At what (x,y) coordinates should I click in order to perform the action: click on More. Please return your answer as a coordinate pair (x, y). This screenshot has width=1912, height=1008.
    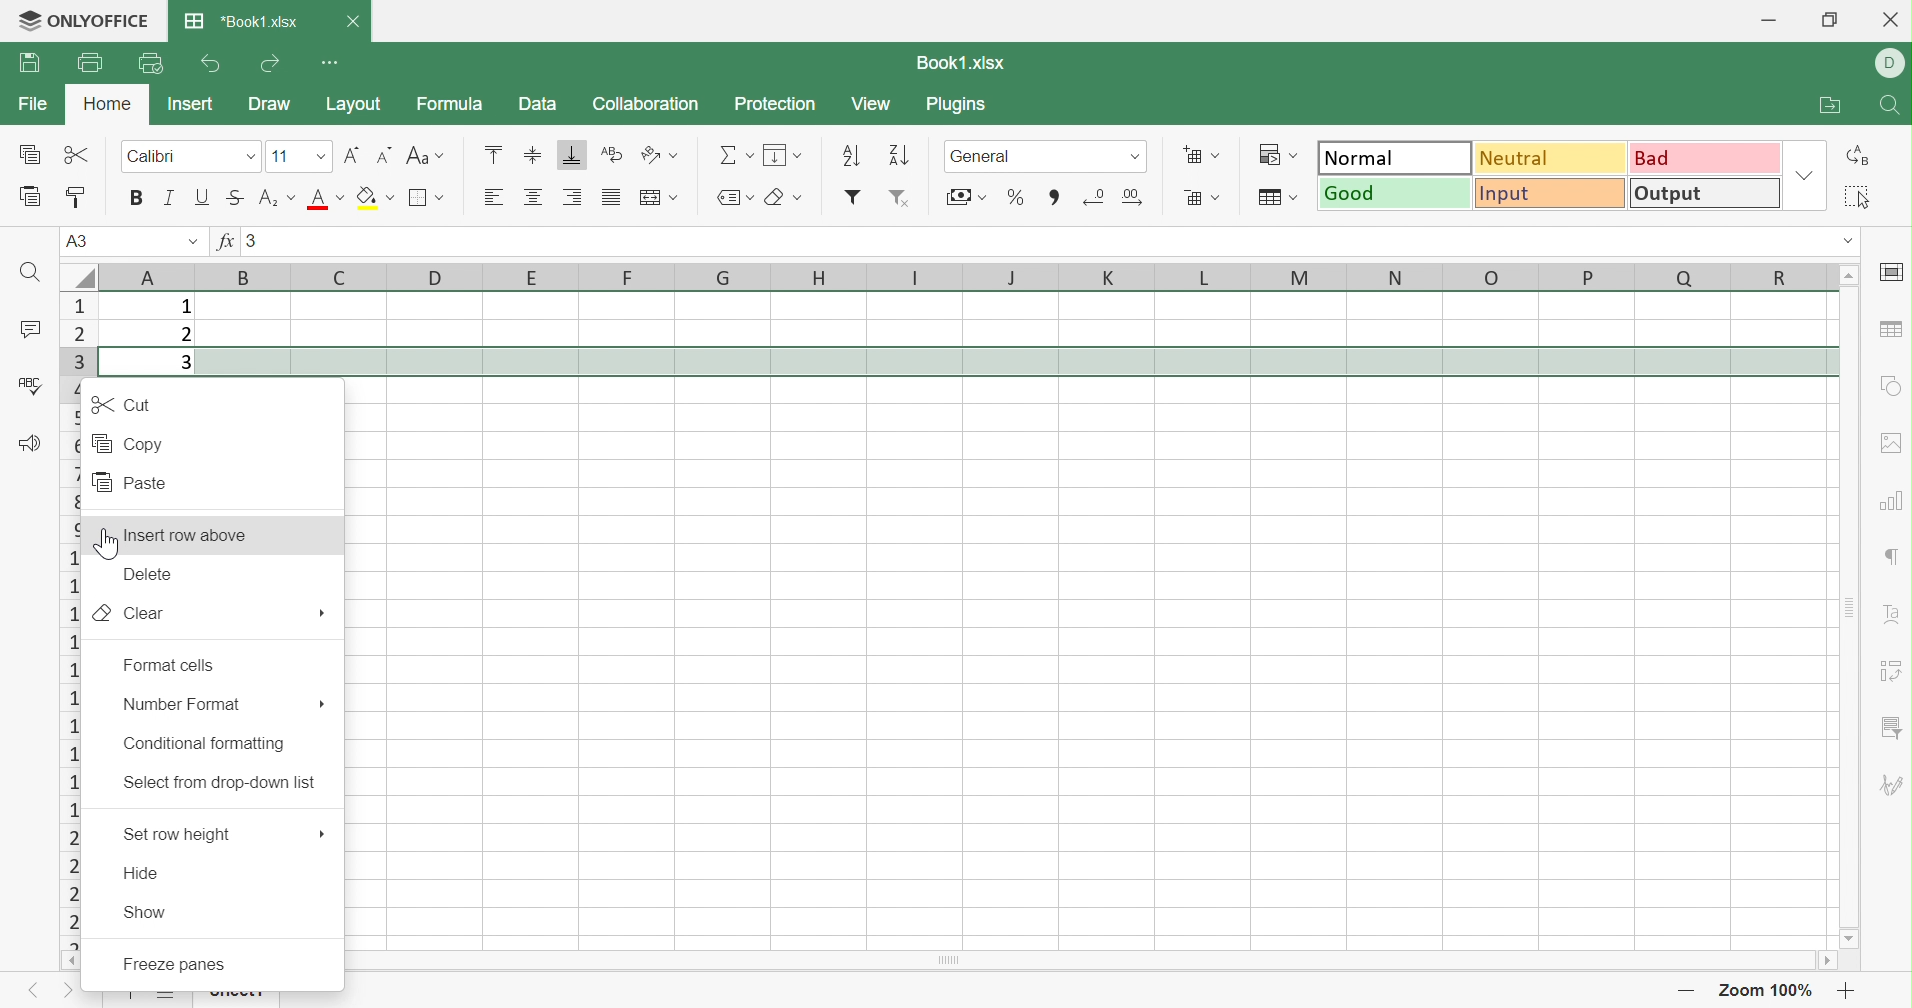
    Looking at the image, I should click on (324, 613).